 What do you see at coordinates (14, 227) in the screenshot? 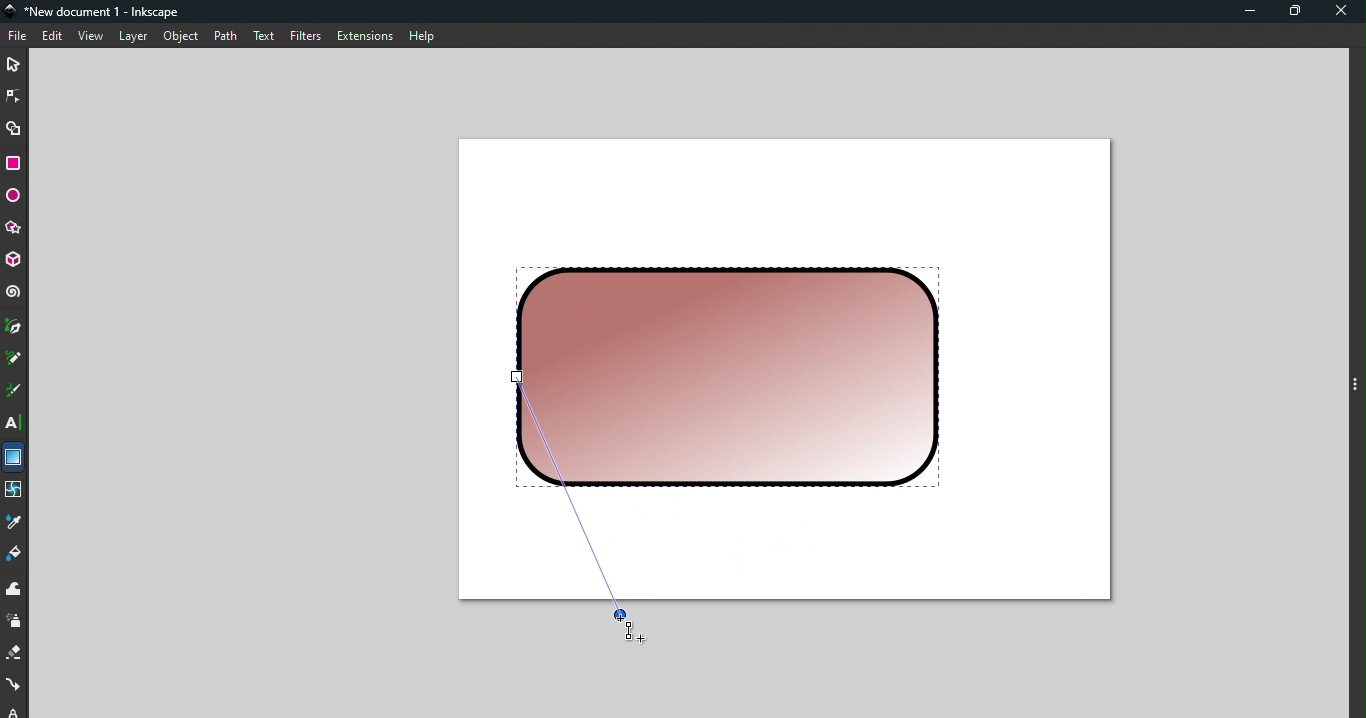
I see `star/polygon tool` at bounding box center [14, 227].